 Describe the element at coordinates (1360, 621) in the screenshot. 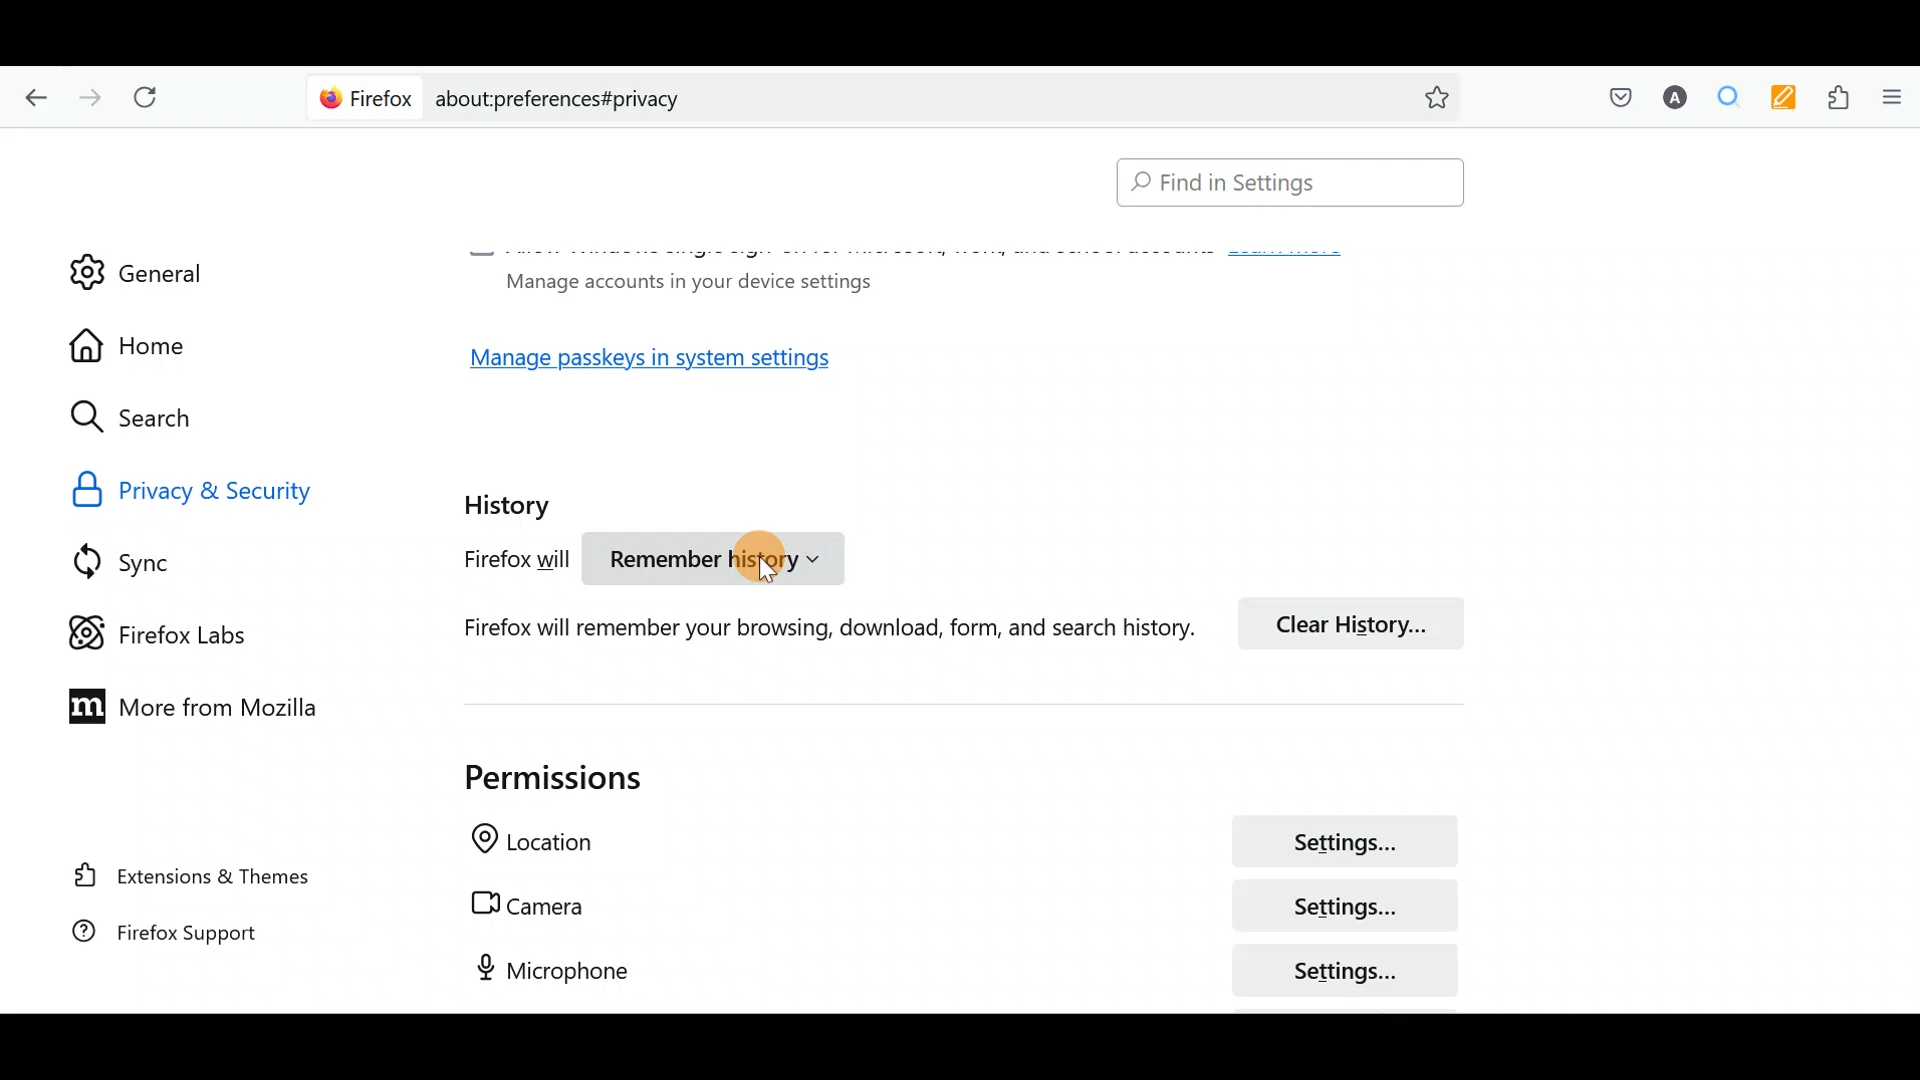

I see `Clear history` at that location.